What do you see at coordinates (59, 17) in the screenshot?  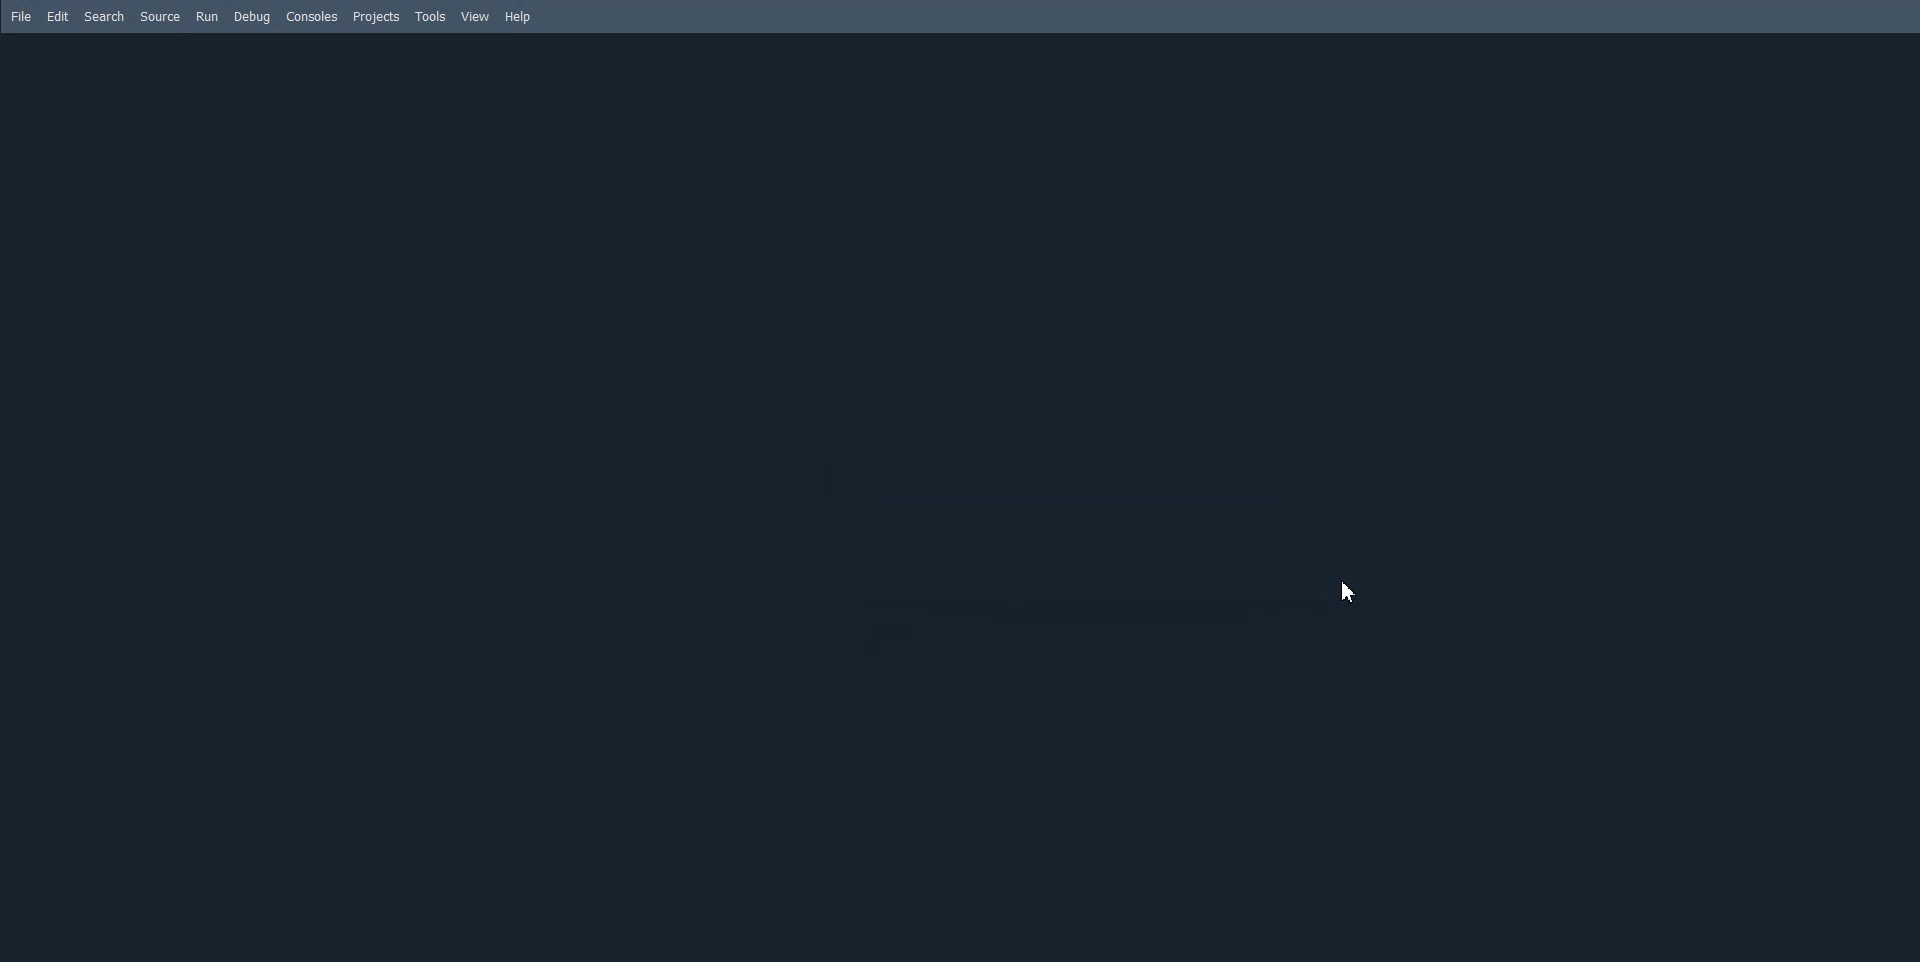 I see `Edit` at bounding box center [59, 17].